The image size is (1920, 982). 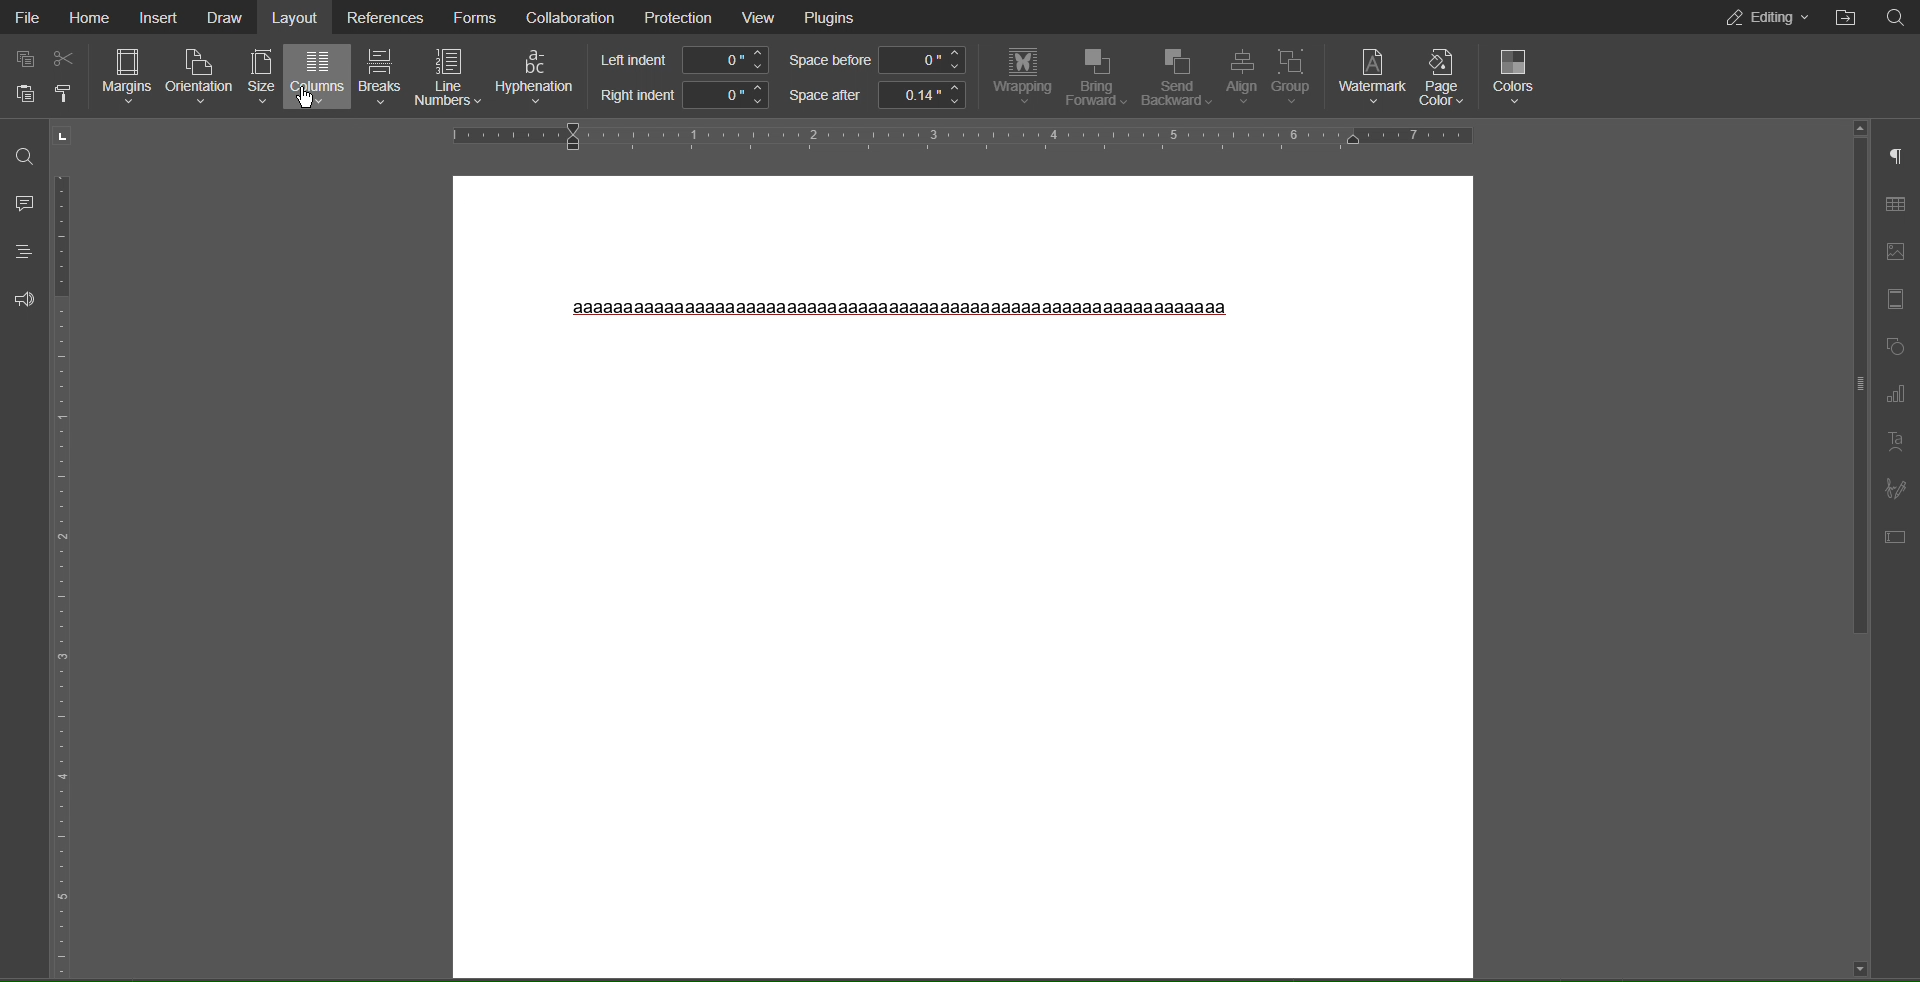 What do you see at coordinates (1896, 203) in the screenshot?
I see `Table Settings` at bounding box center [1896, 203].